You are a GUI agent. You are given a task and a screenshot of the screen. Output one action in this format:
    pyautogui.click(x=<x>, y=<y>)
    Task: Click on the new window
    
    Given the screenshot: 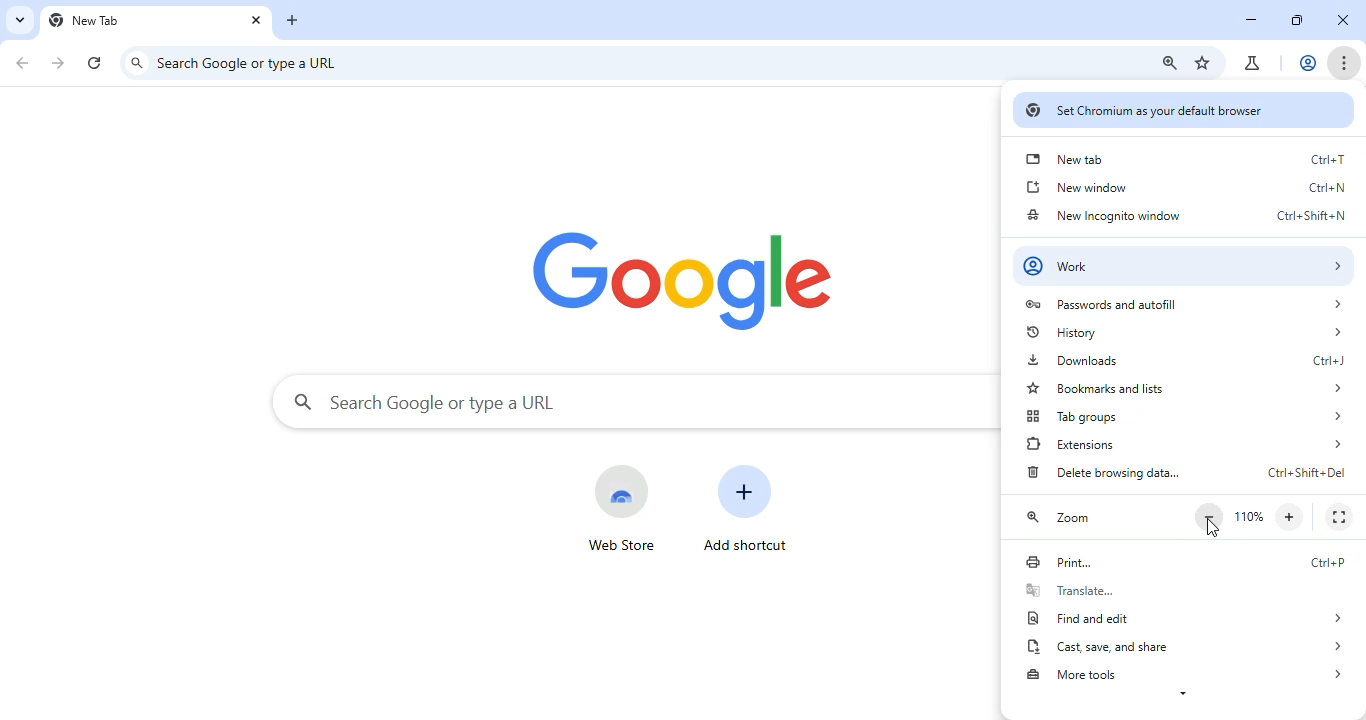 What is the action you would take?
    pyautogui.click(x=1184, y=187)
    